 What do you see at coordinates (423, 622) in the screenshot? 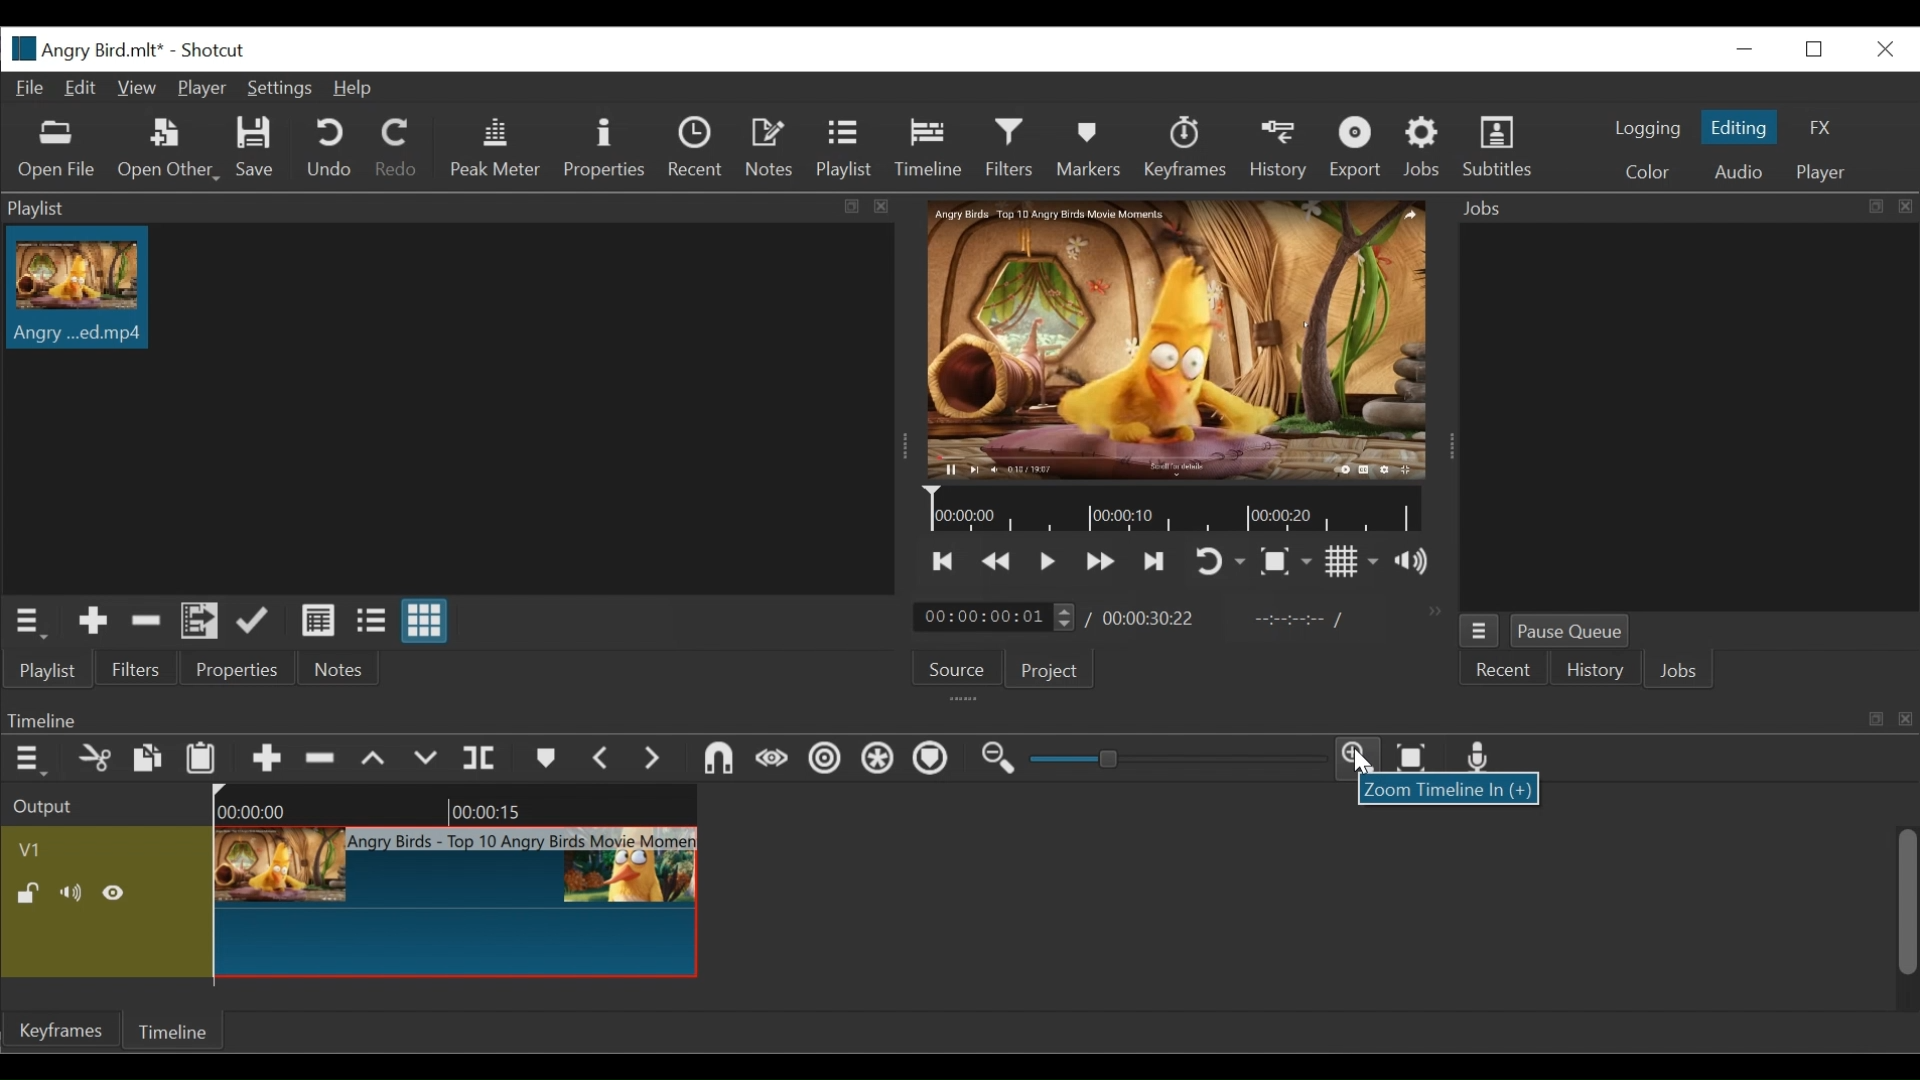
I see `View as icons` at bounding box center [423, 622].